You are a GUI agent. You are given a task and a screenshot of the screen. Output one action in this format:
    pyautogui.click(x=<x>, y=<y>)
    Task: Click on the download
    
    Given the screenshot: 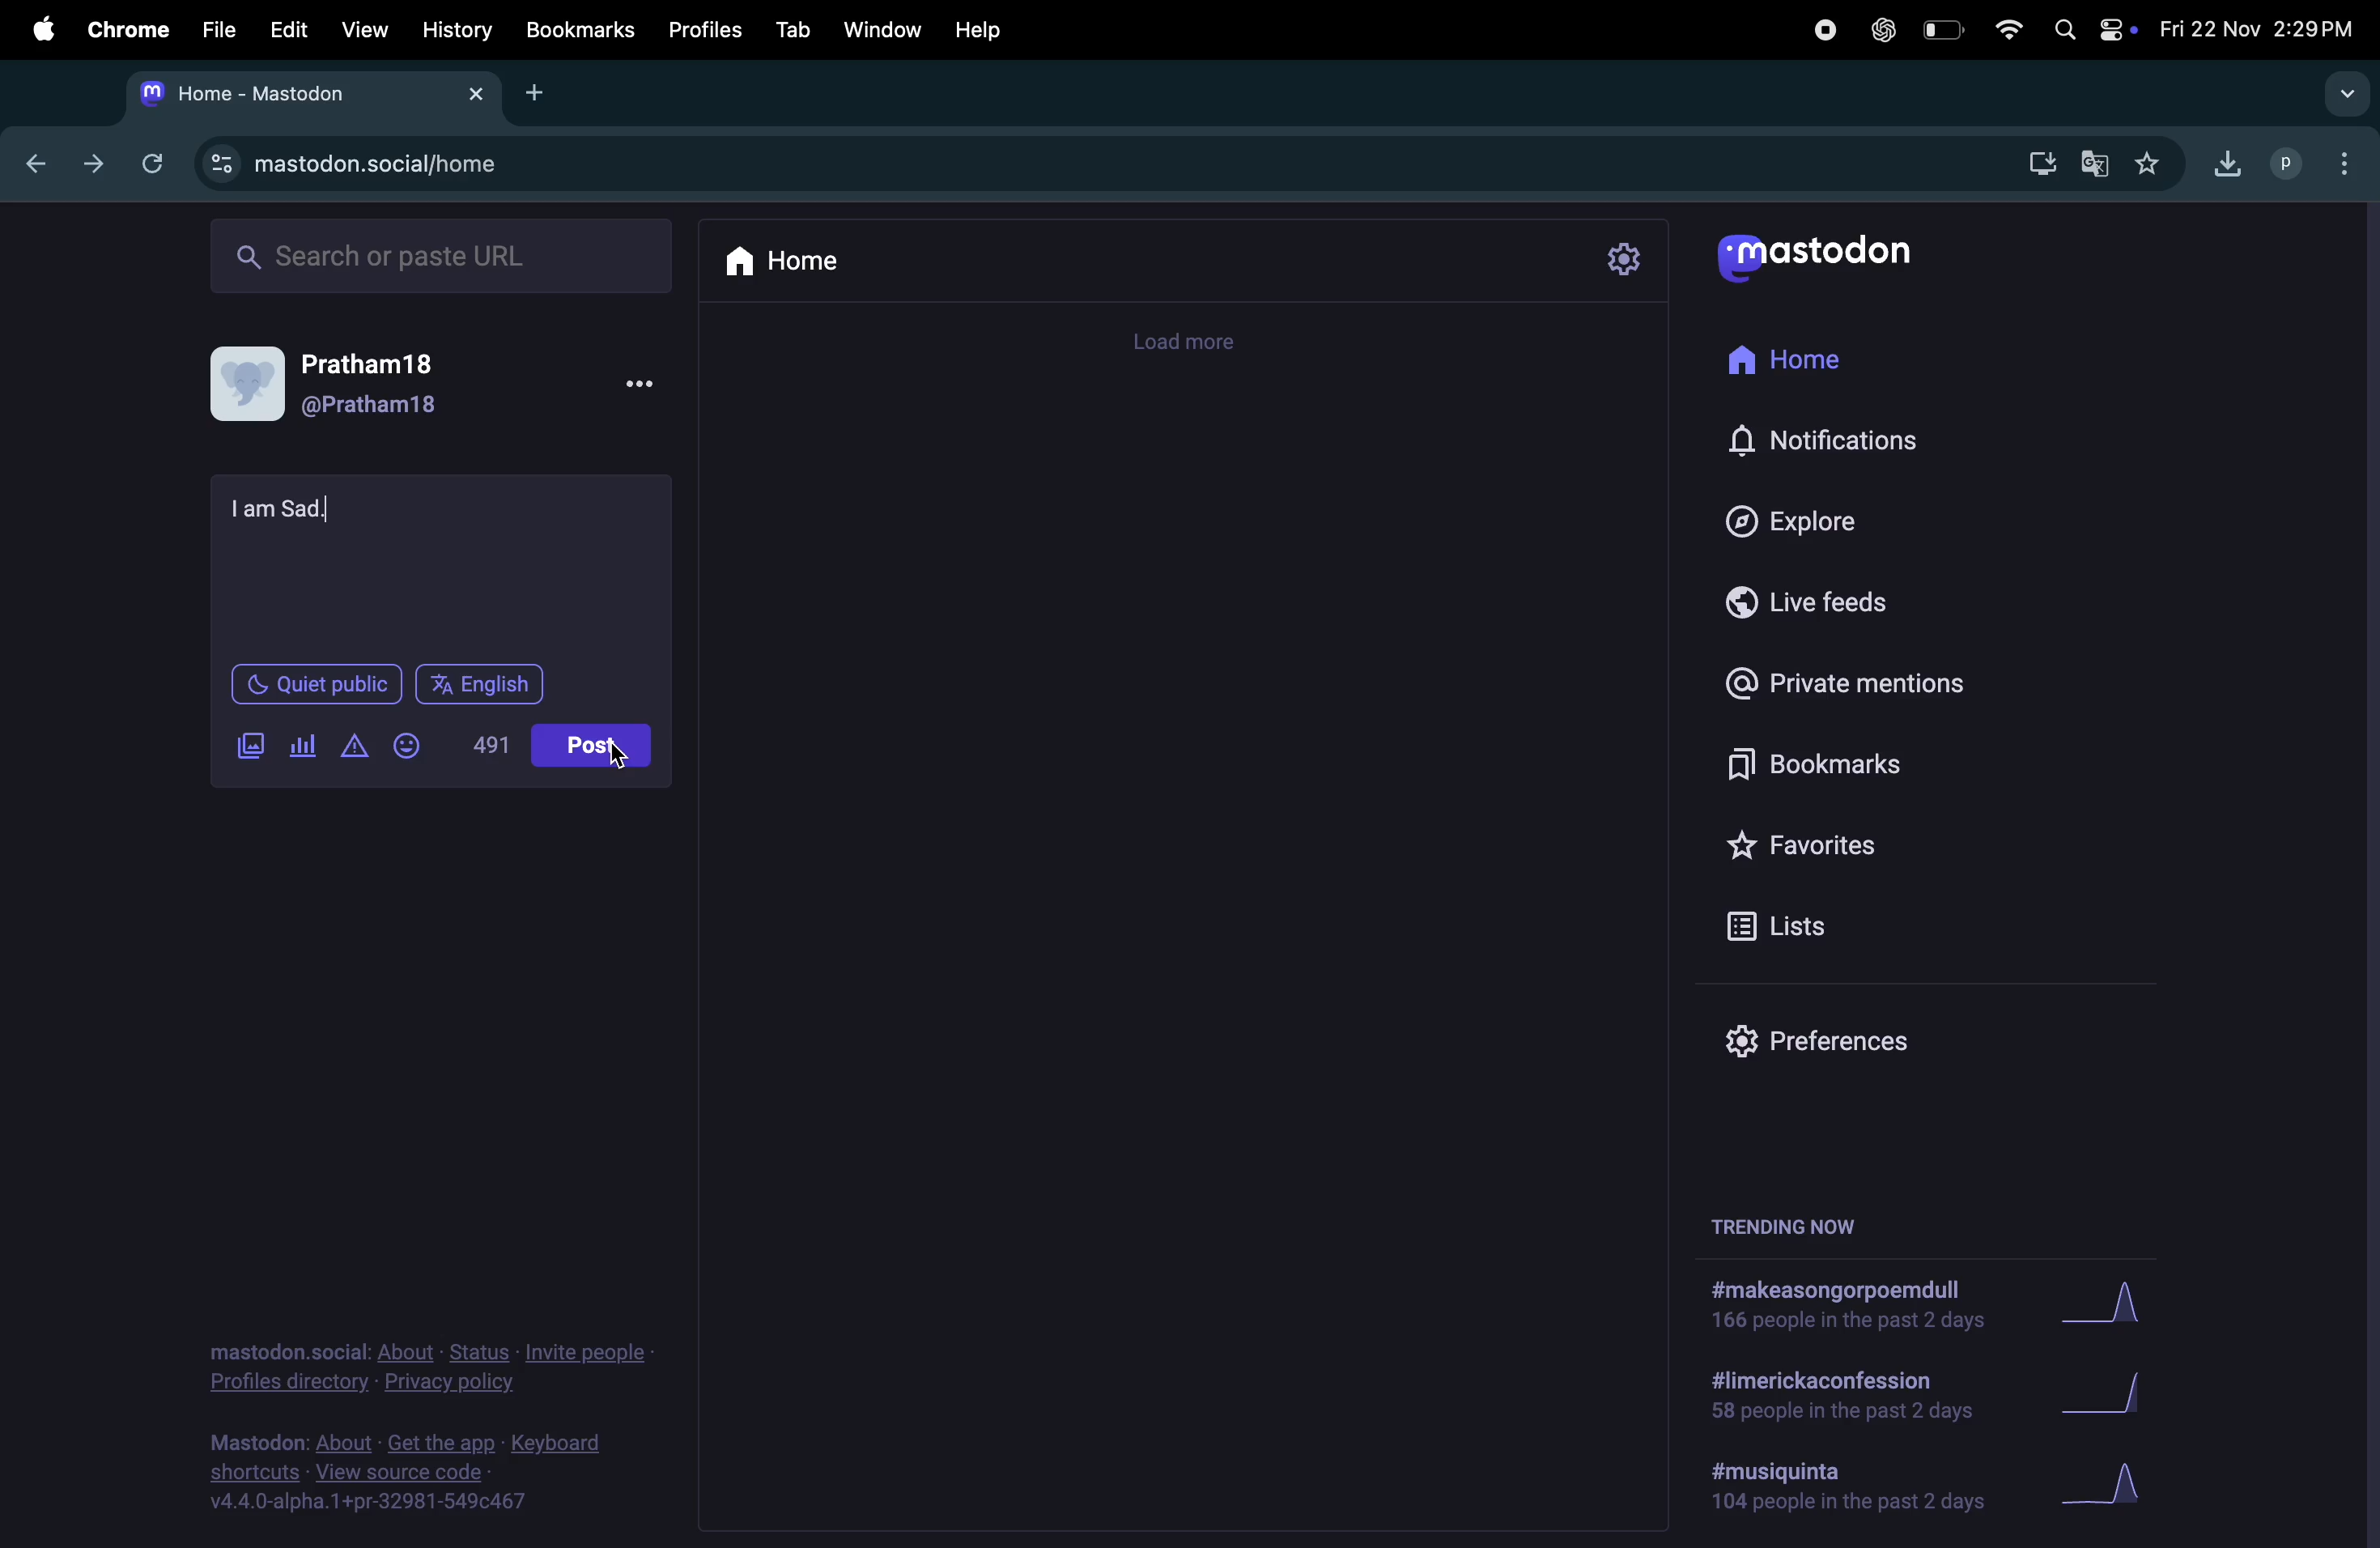 What is the action you would take?
    pyautogui.click(x=2038, y=164)
    